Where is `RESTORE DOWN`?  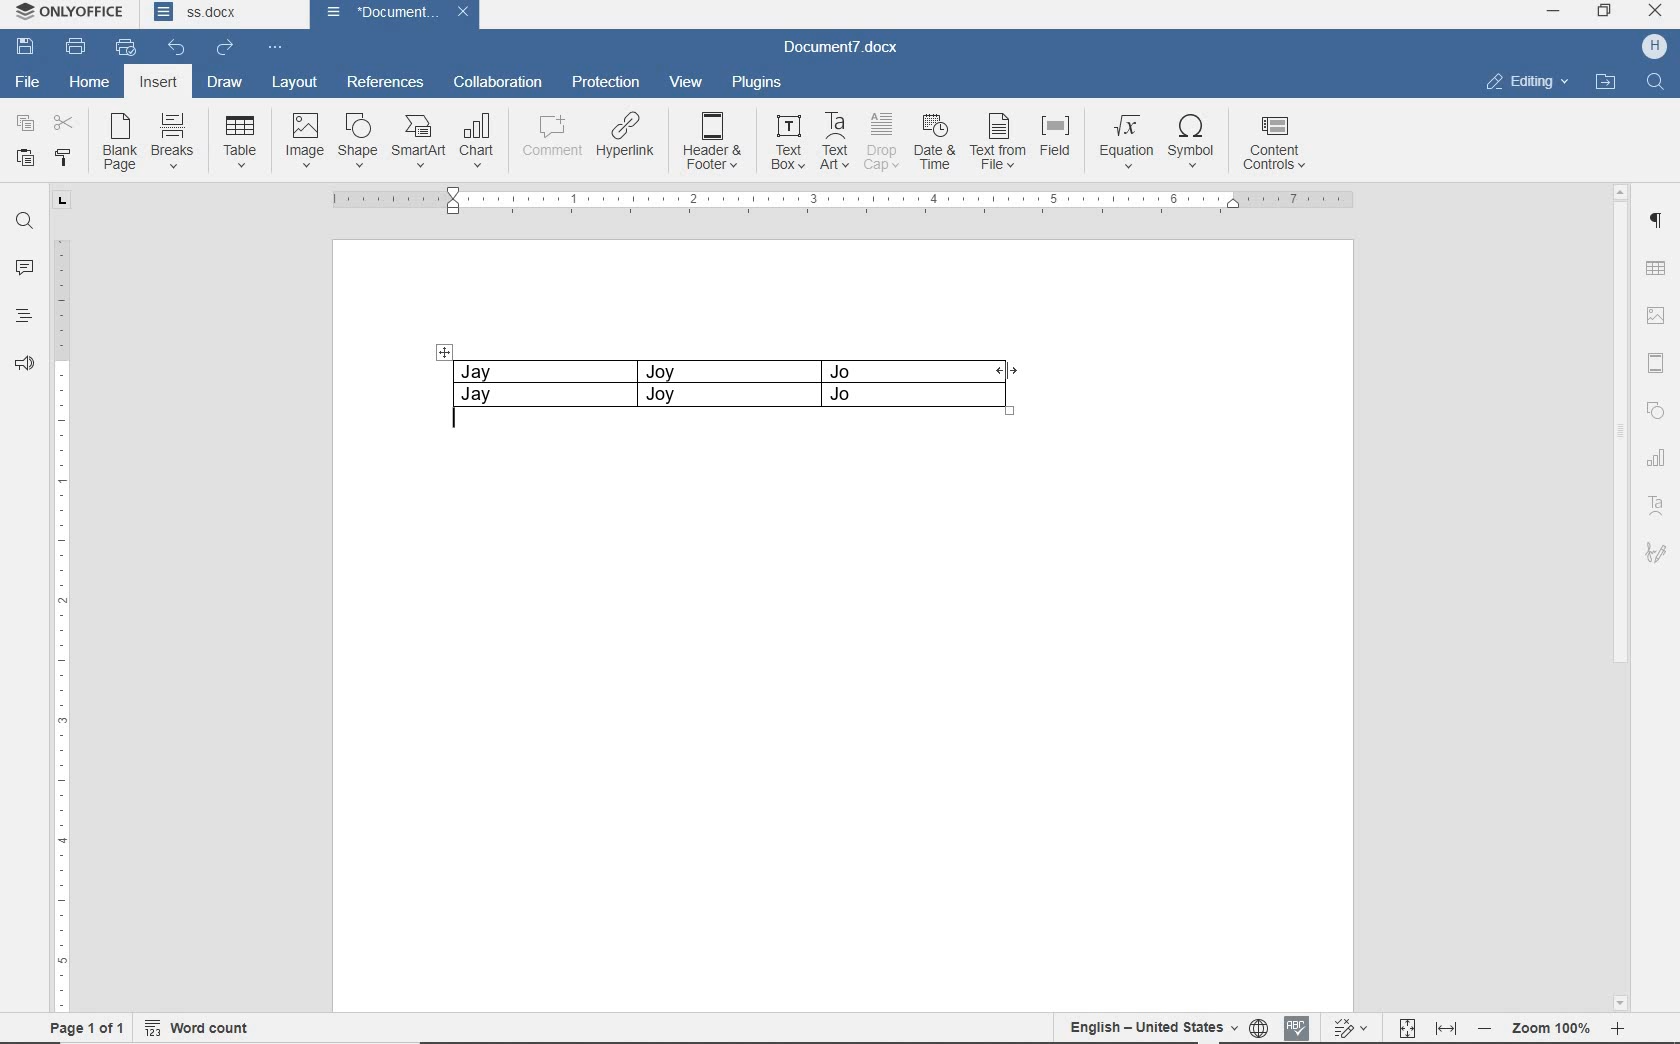
RESTORE DOWN is located at coordinates (1608, 10).